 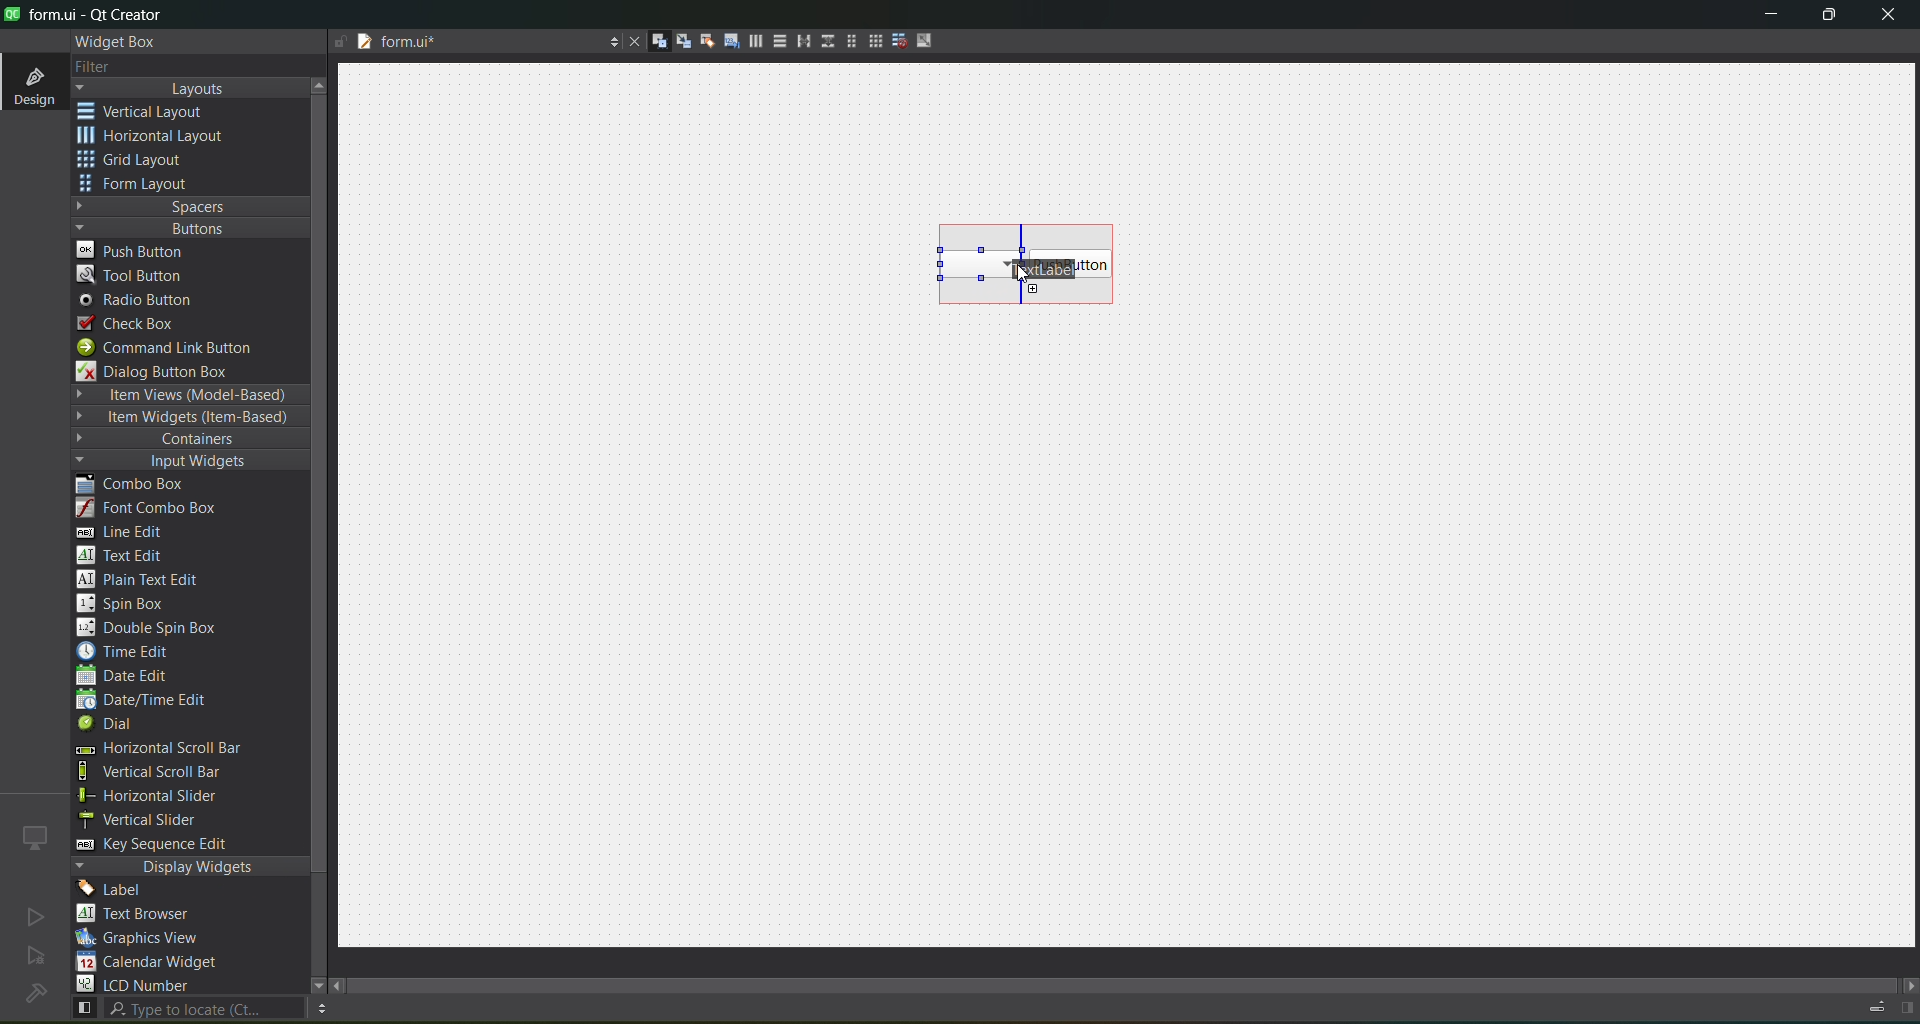 I want to click on edit buddies, so click(x=700, y=41).